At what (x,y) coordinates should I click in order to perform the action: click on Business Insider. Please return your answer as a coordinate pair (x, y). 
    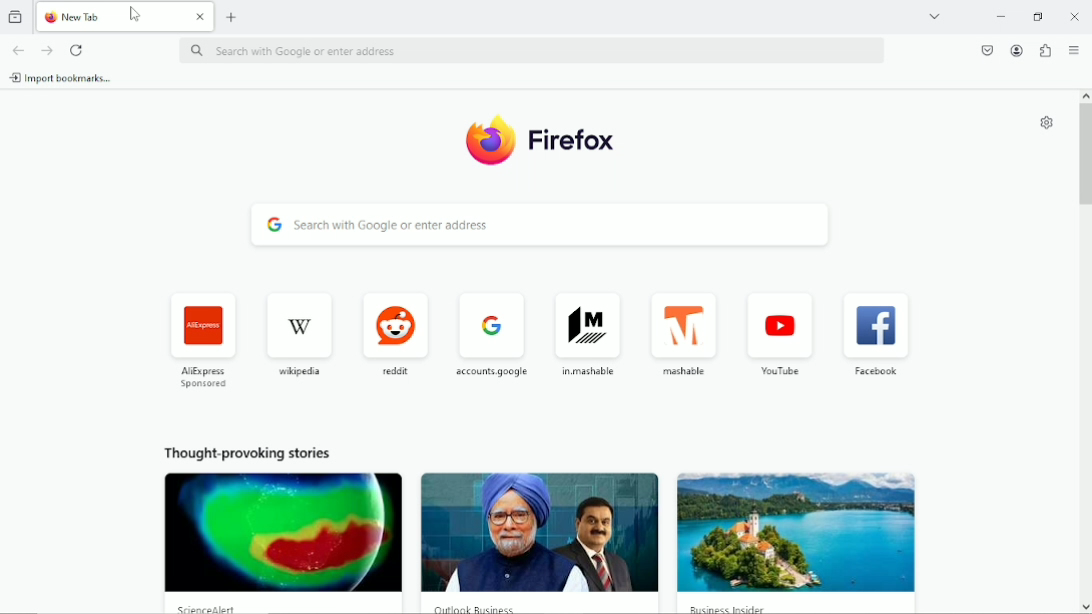
    Looking at the image, I should click on (733, 608).